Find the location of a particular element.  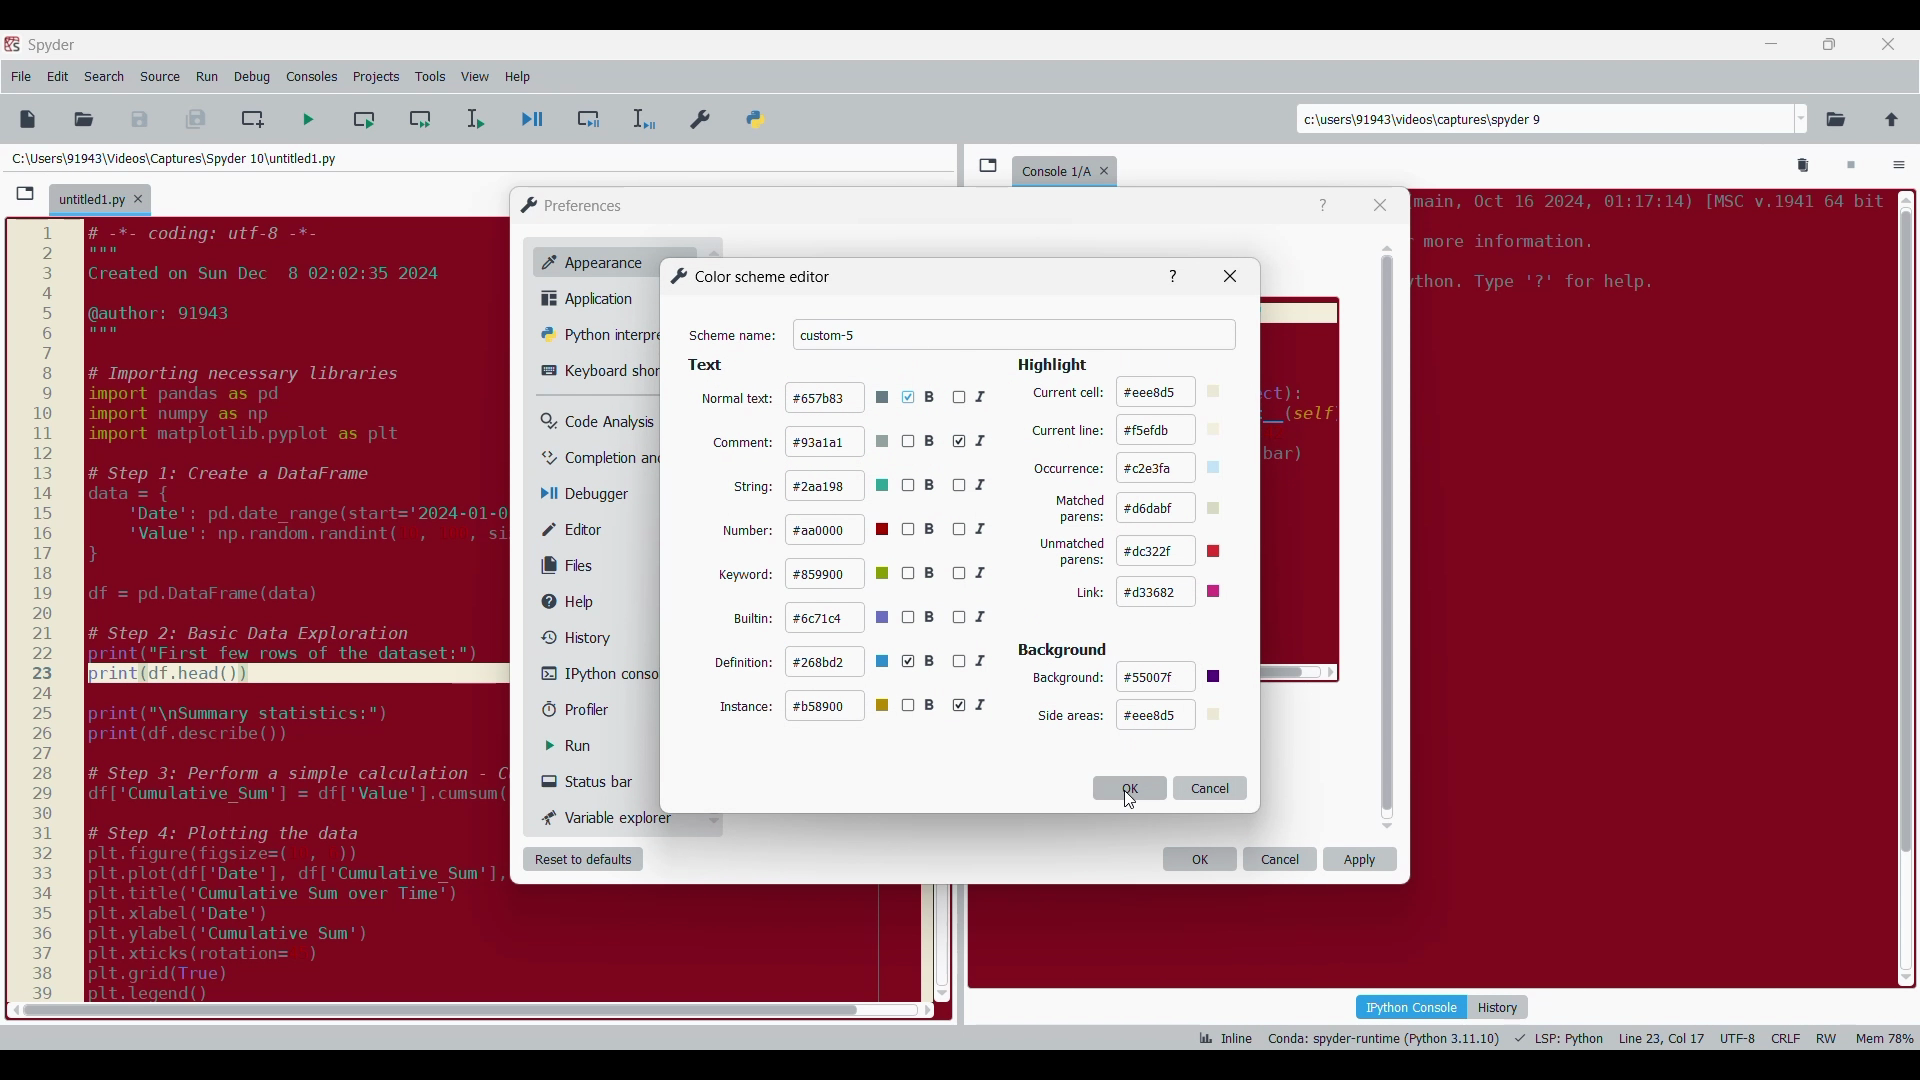

B is located at coordinates (920, 398).